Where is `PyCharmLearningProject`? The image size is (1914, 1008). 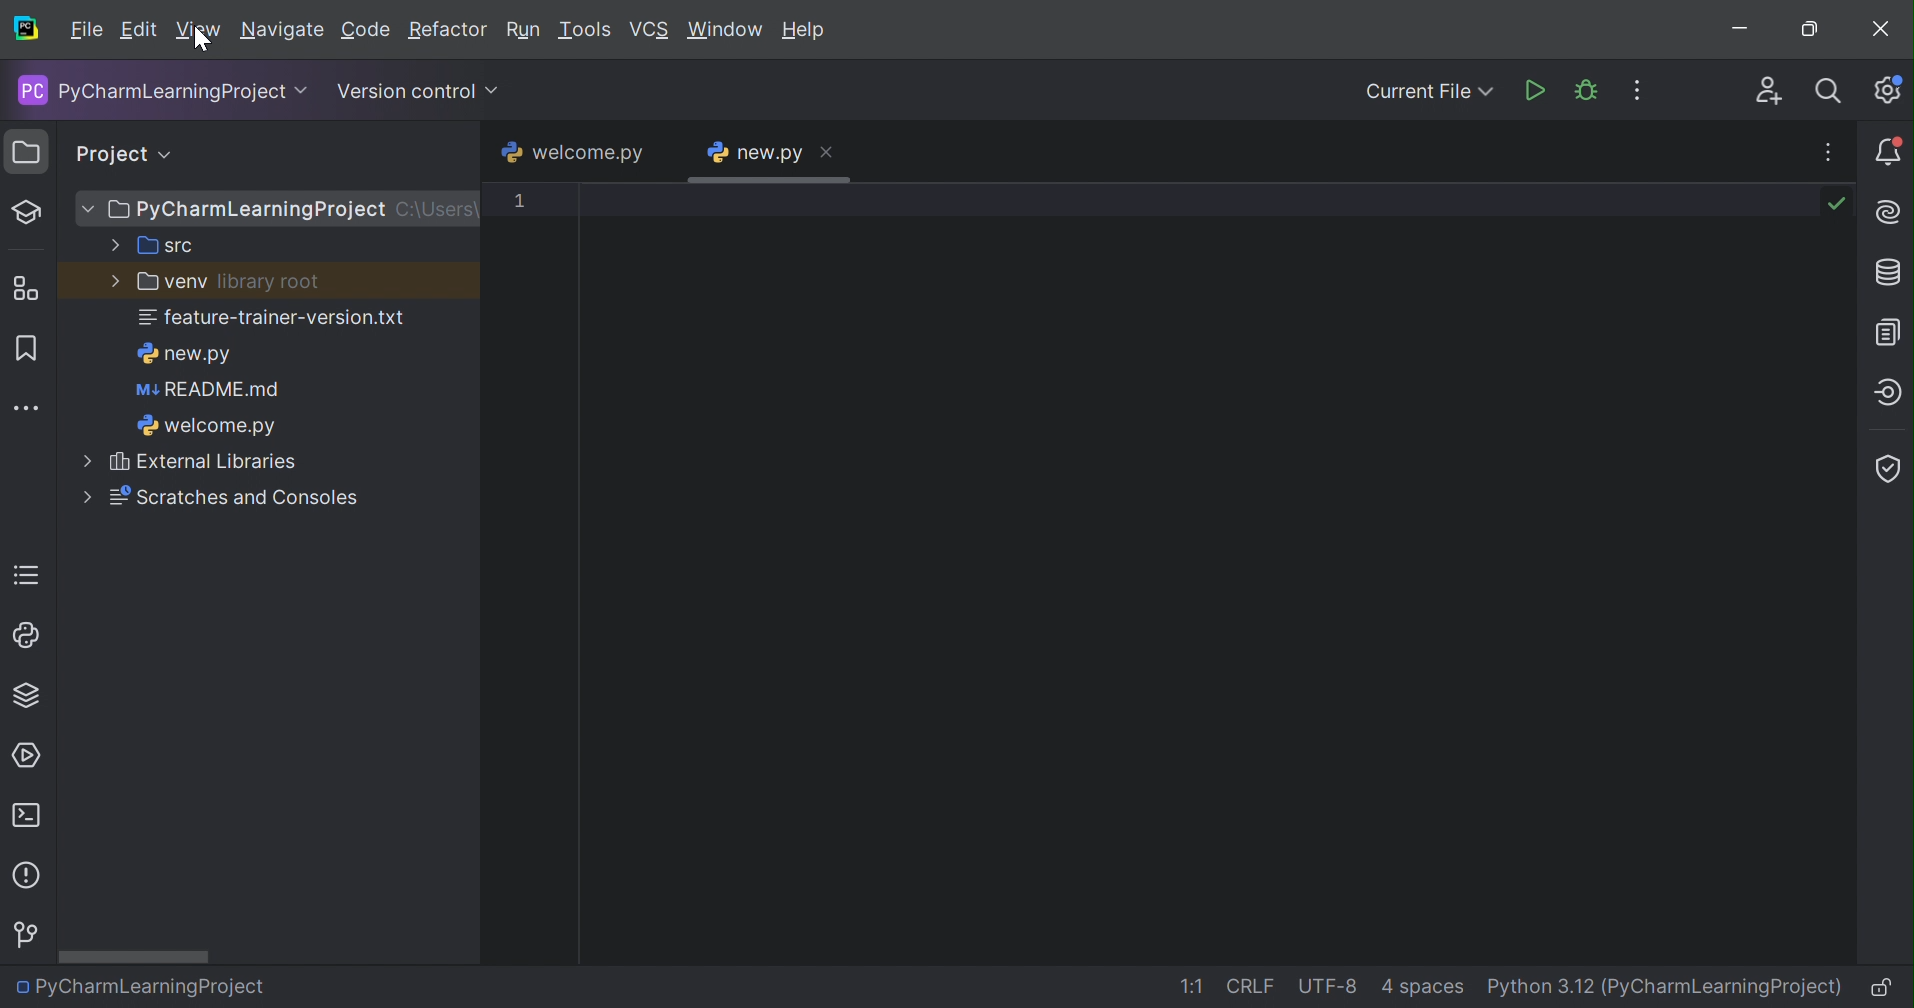
PyCharmLearningProject is located at coordinates (229, 211).